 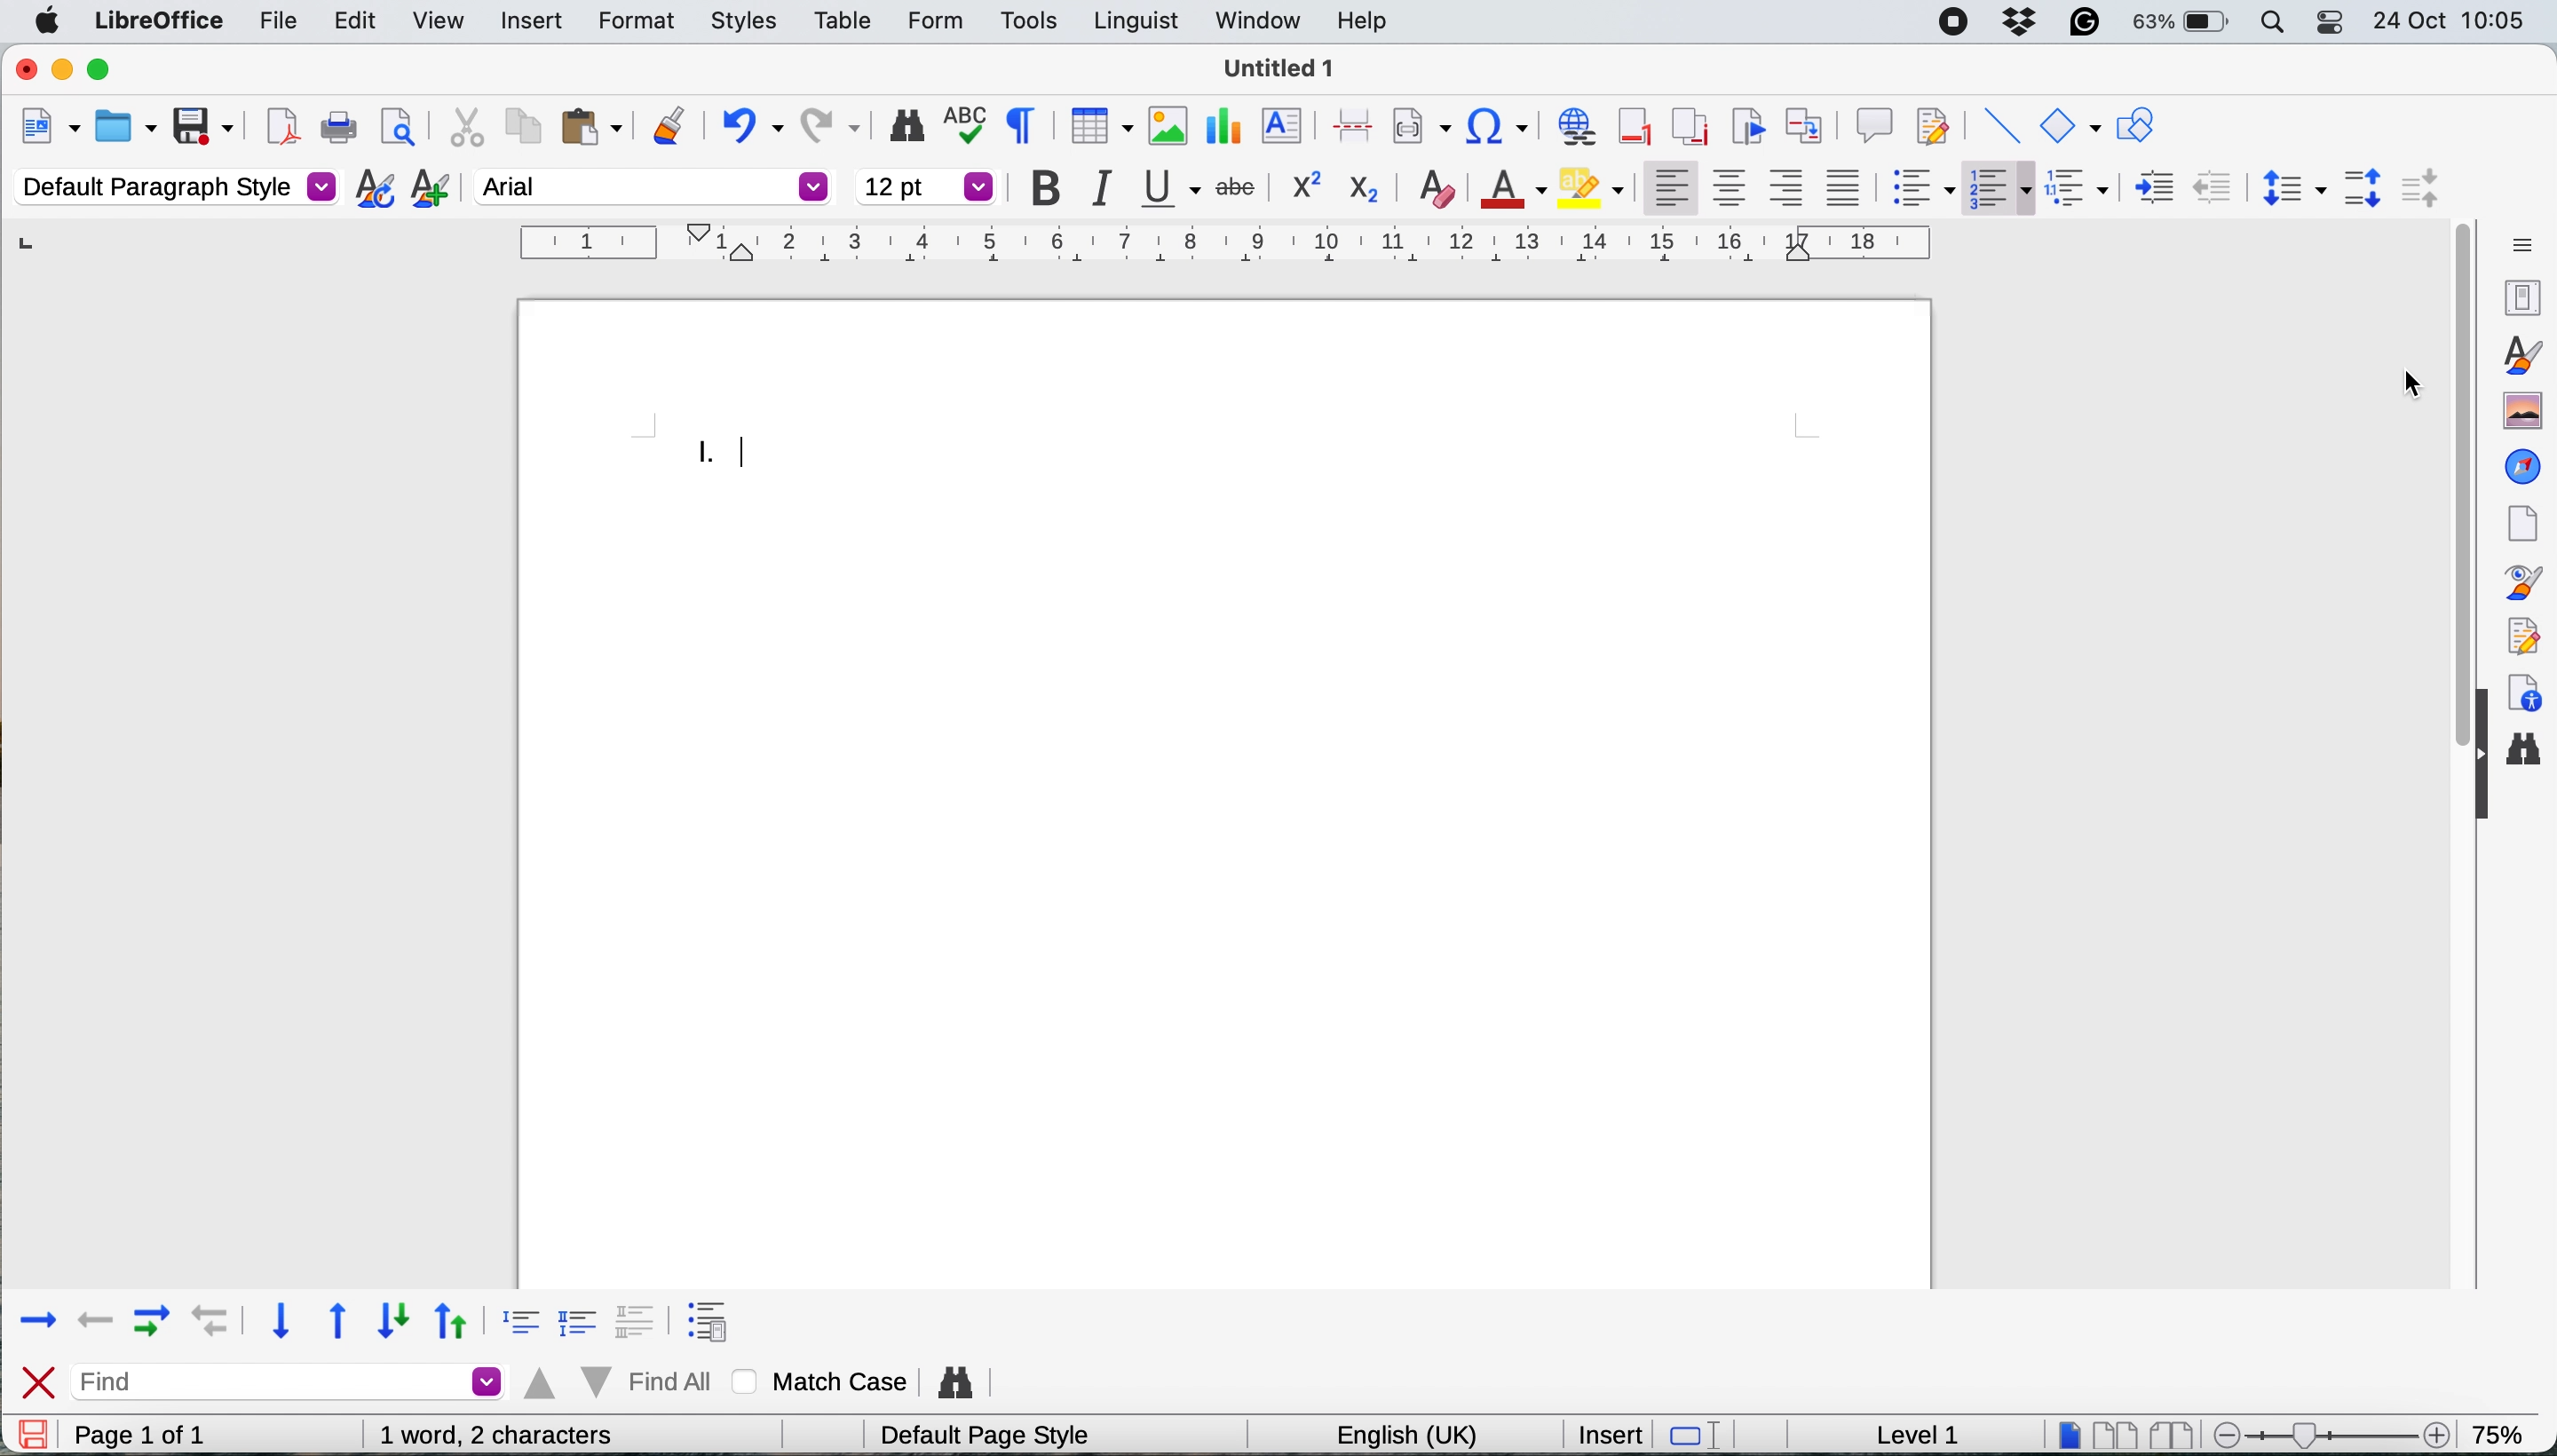 What do you see at coordinates (2337, 1428) in the screenshot?
I see `zoom scale` at bounding box center [2337, 1428].